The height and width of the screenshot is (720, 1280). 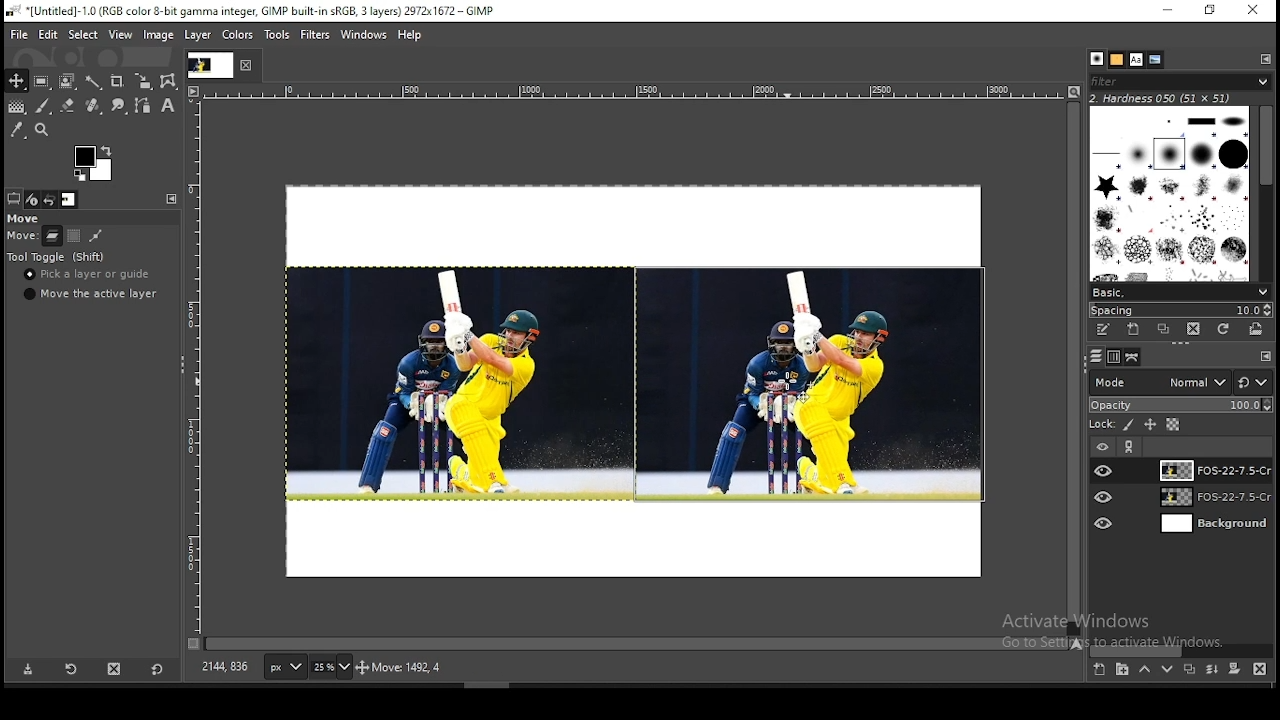 What do you see at coordinates (1172, 425) in the screenshot?
I see `lock alpha channel` at bounding box center [1172, 425].